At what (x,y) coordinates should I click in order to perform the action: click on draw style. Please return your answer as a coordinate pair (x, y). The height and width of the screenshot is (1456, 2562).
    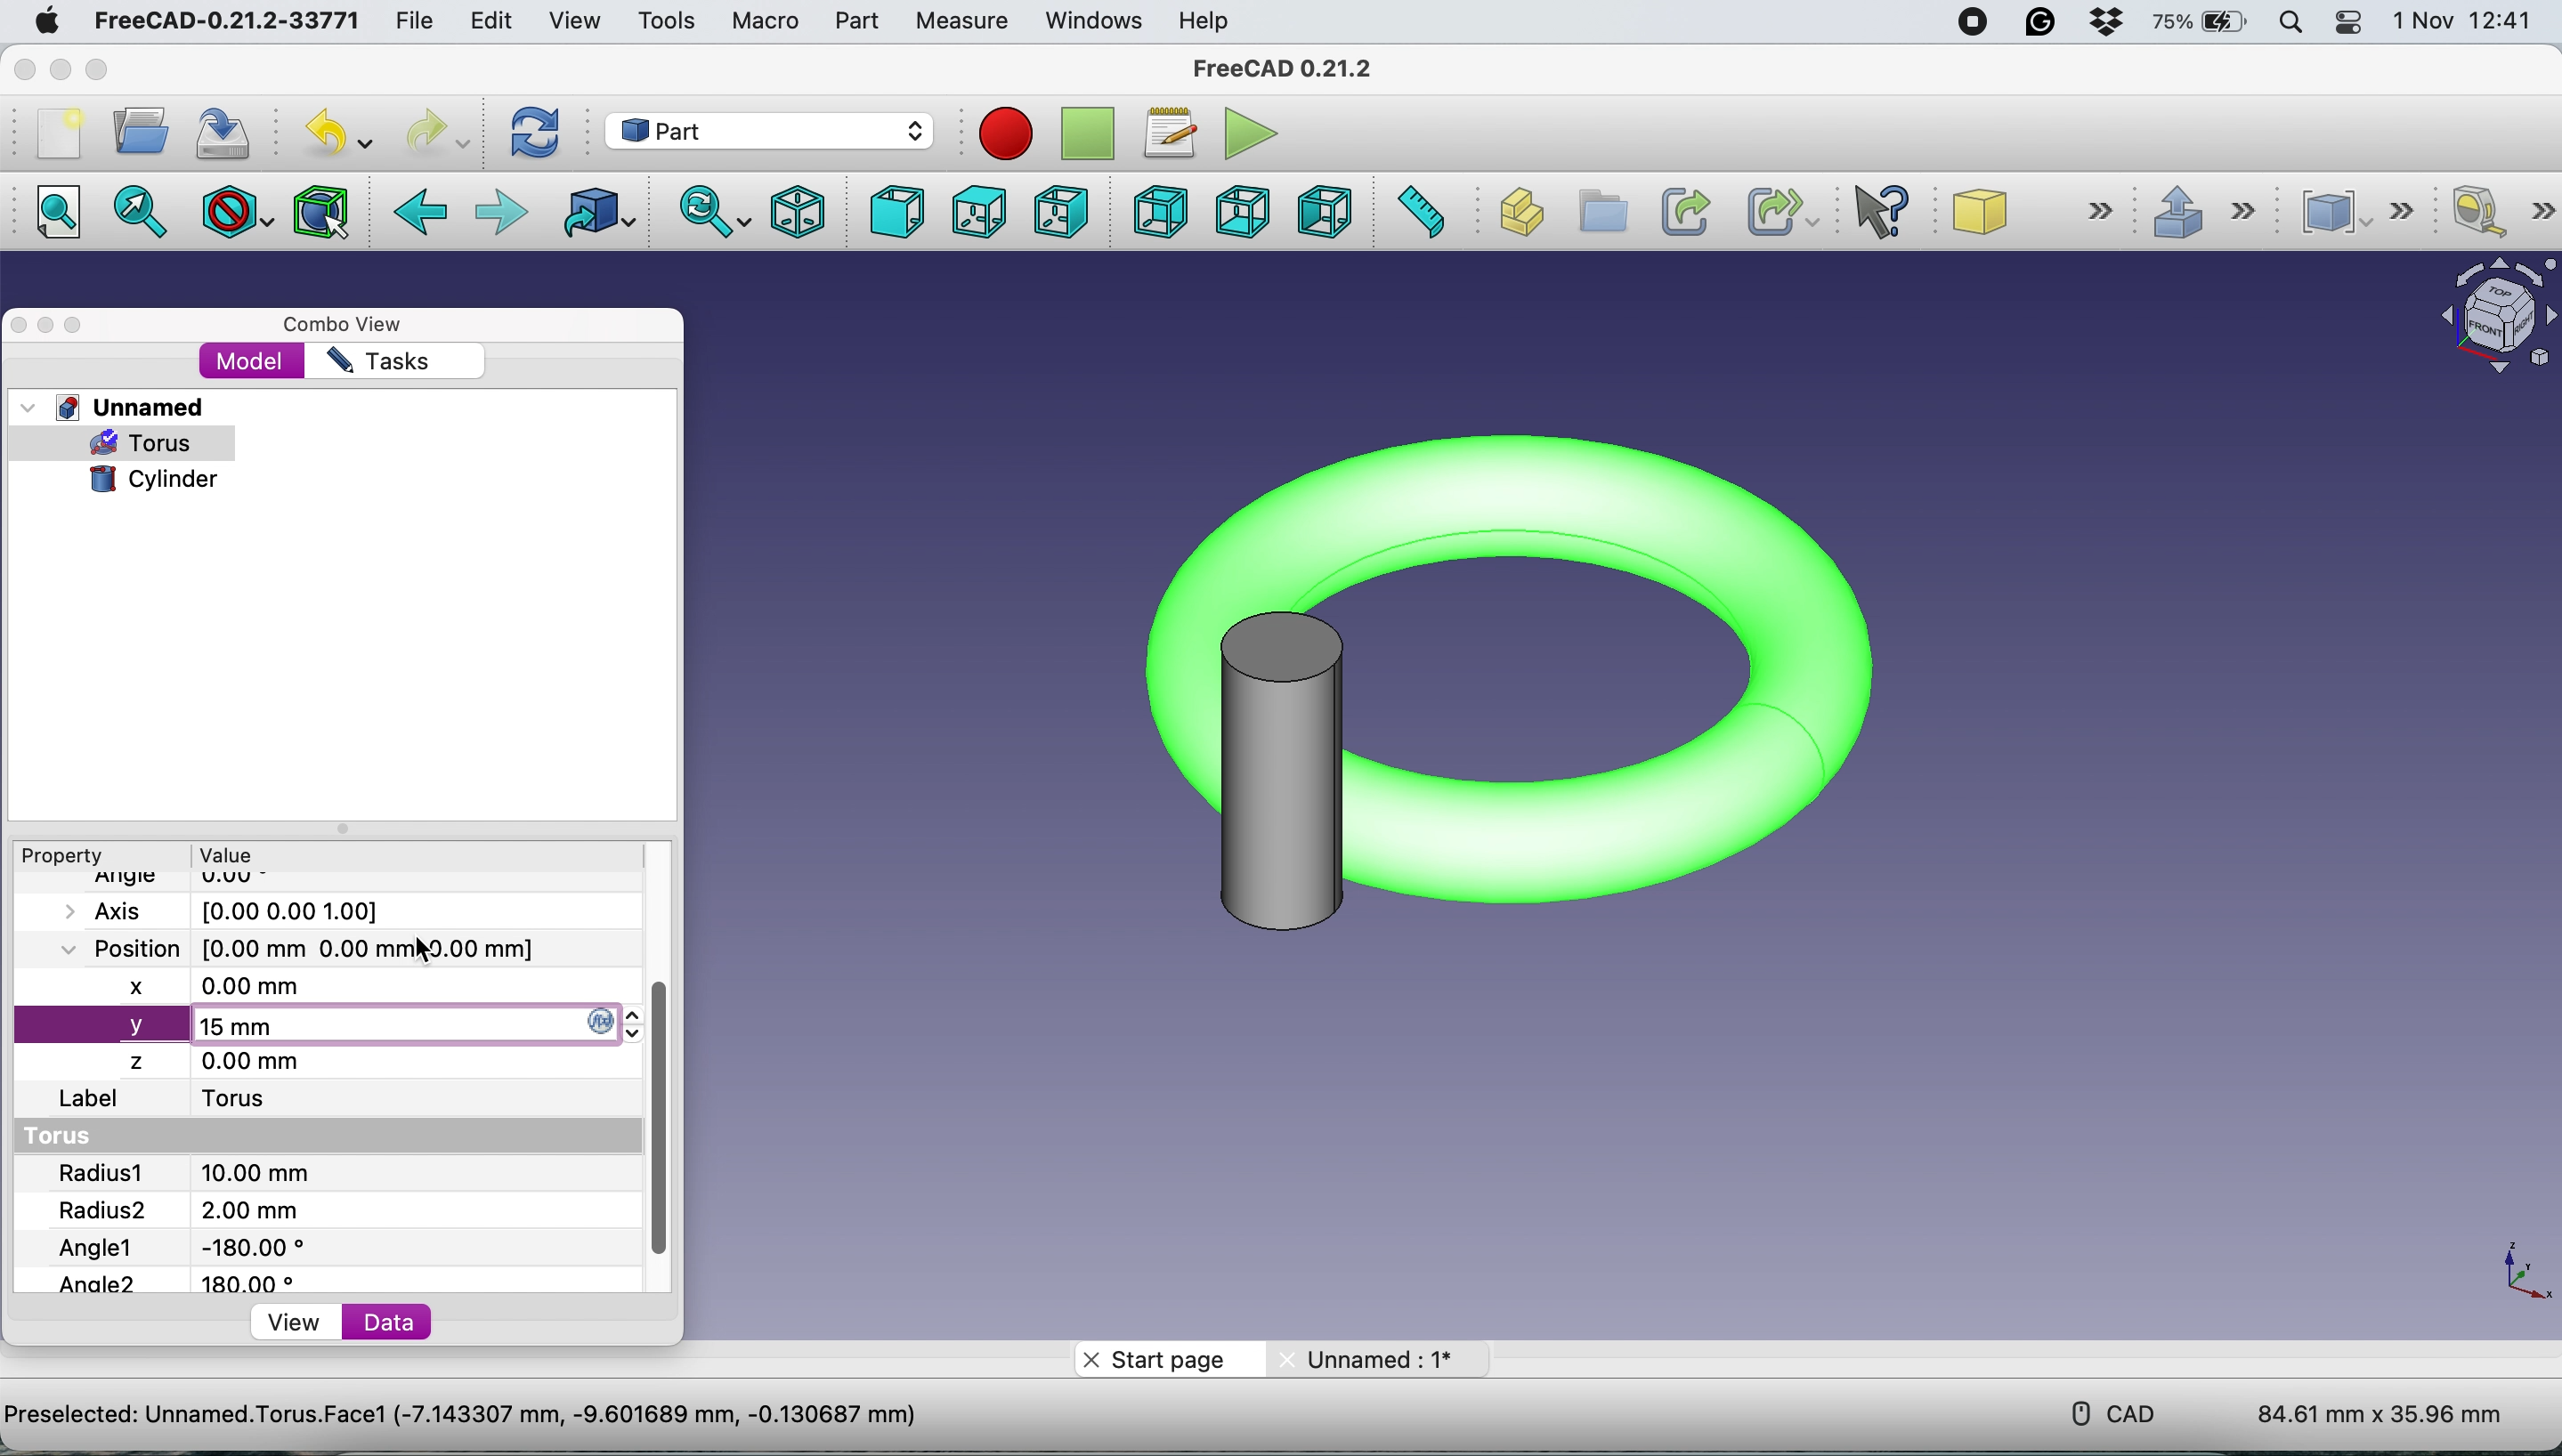
    Looking at the image, I should click on (241, 209).